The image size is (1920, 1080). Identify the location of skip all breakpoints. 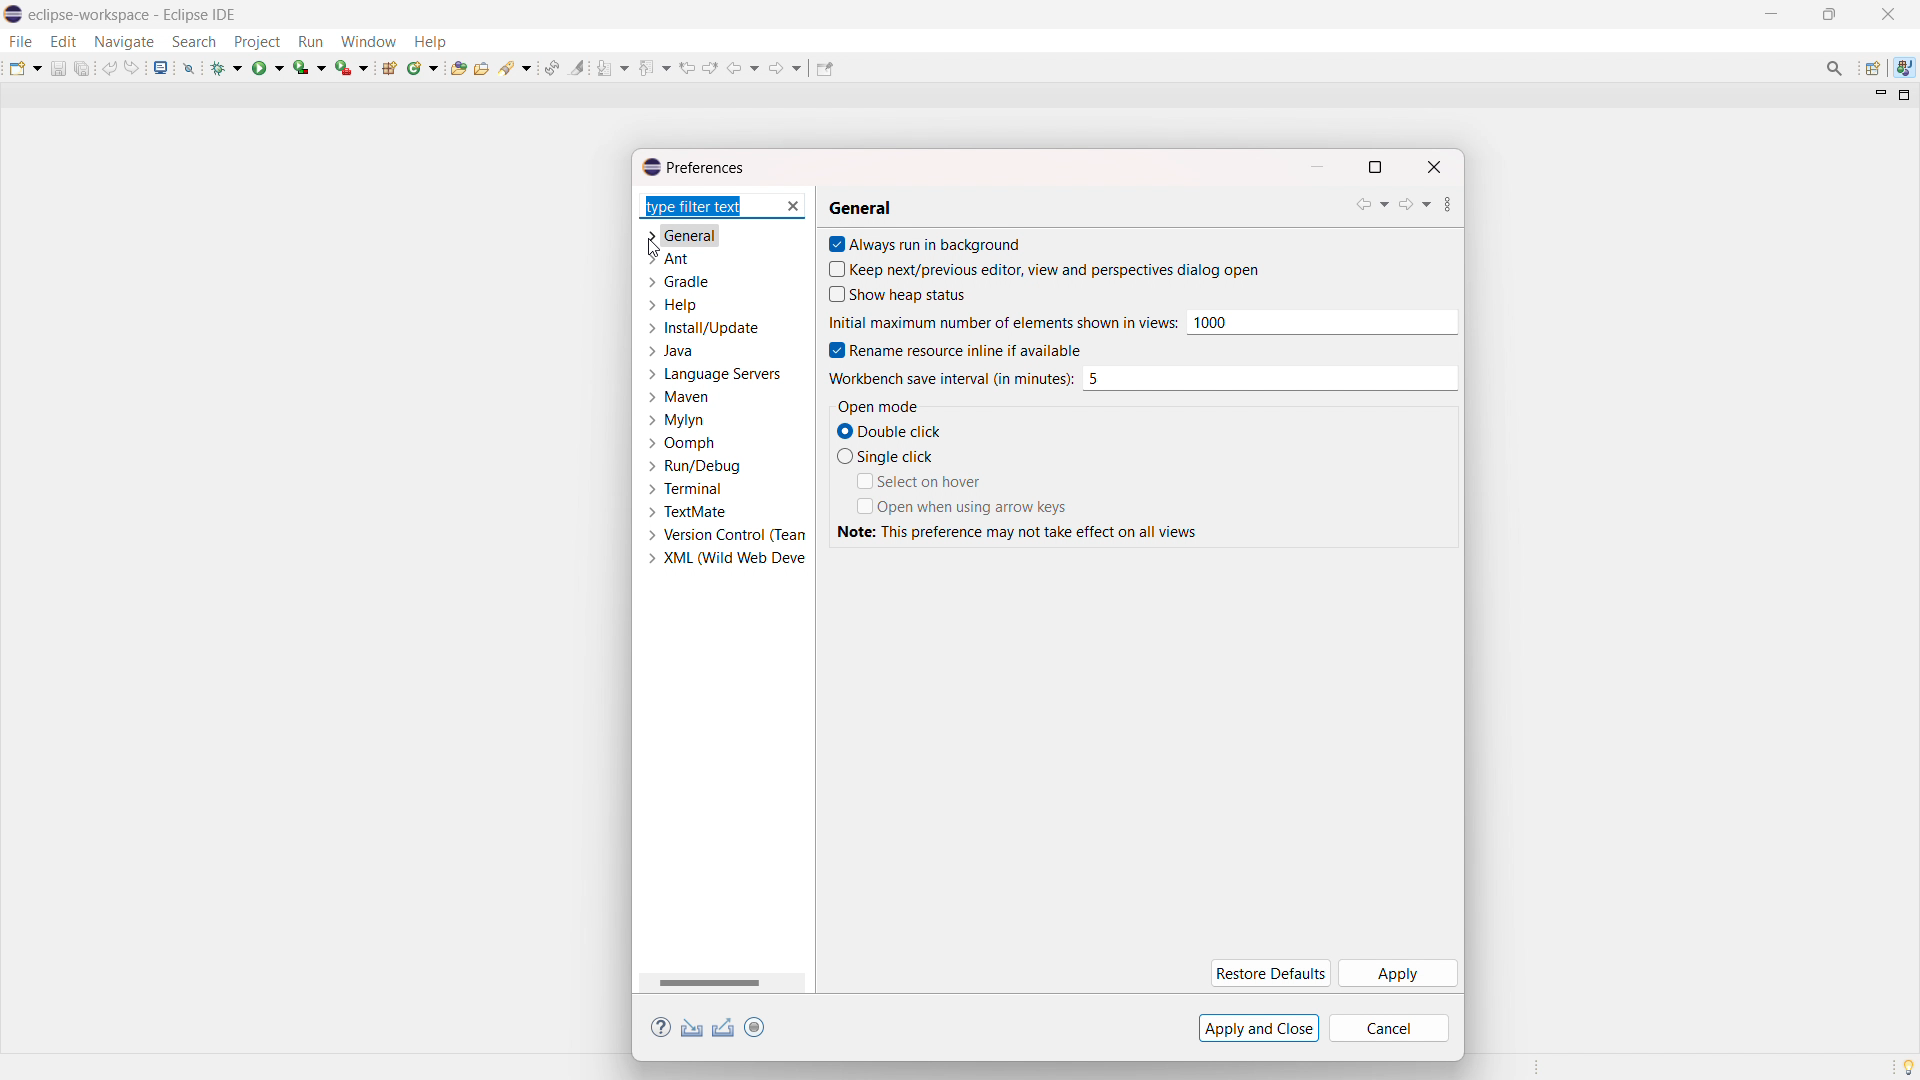
(189, 67).